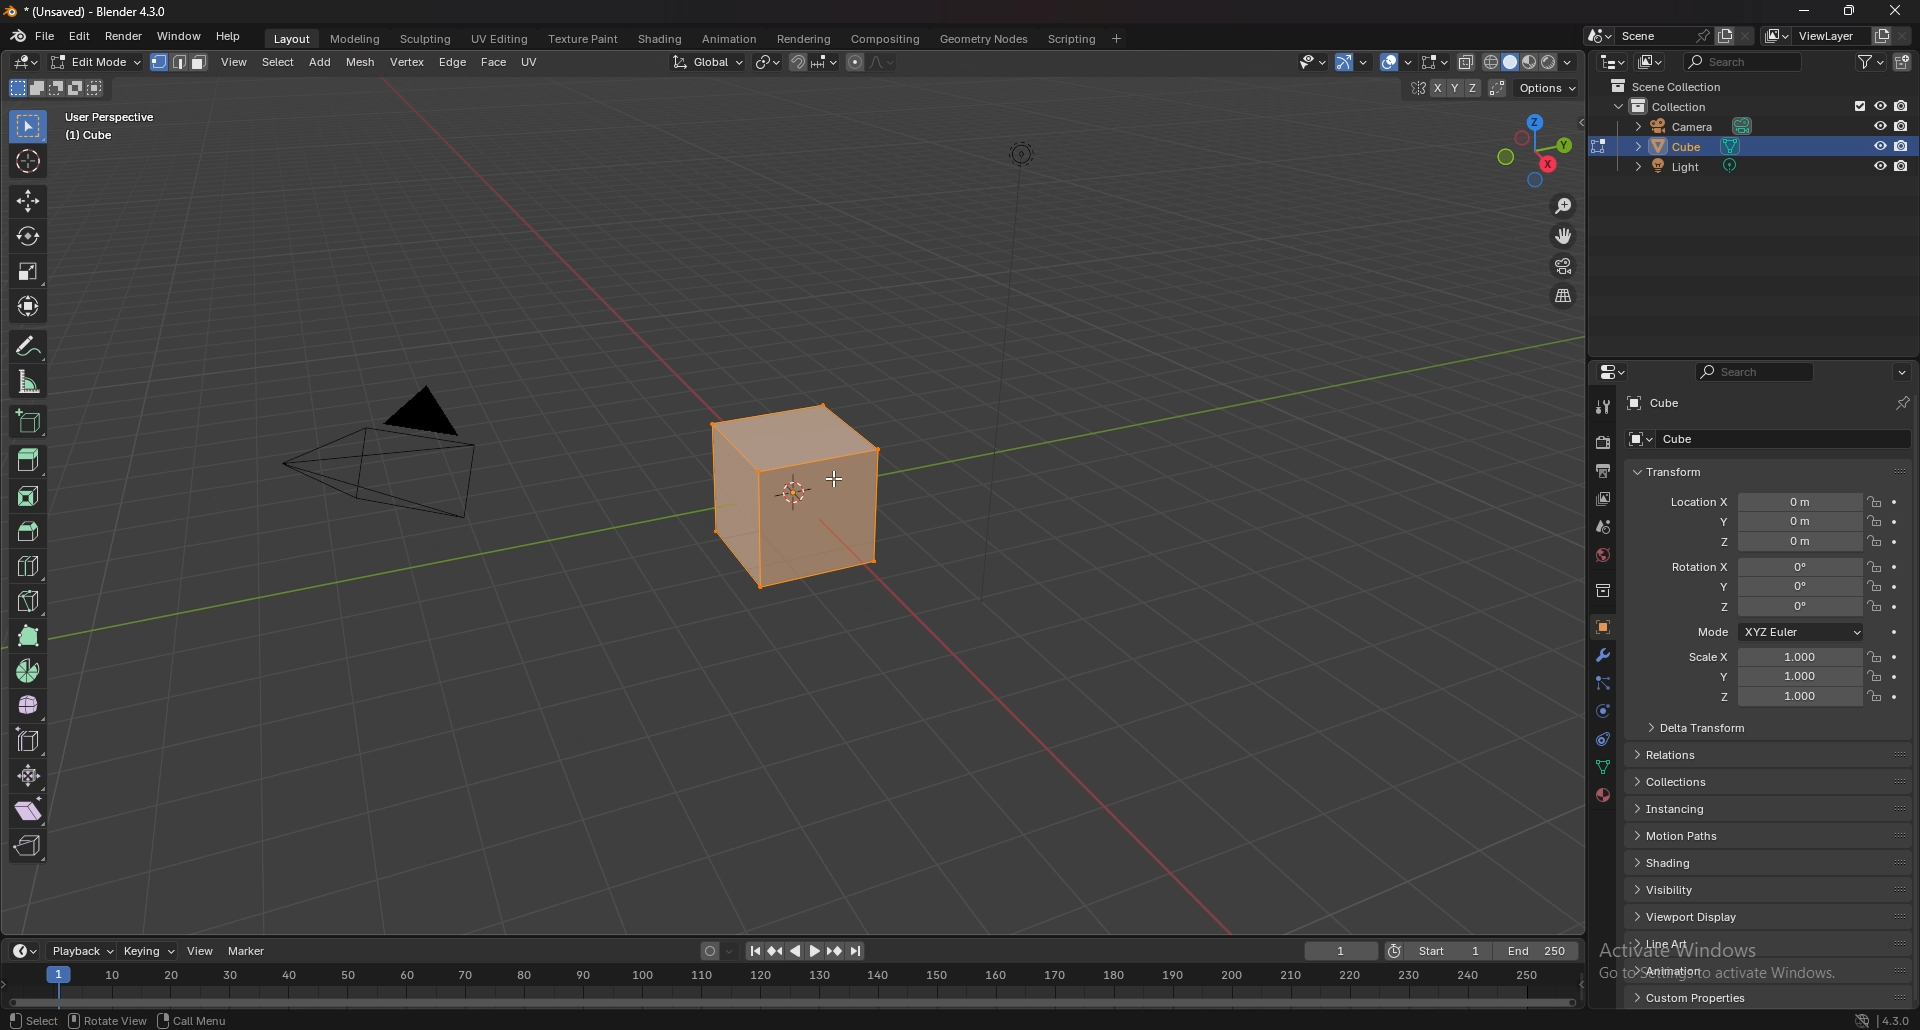 Image resolution: width=1920 pixels, height=1030 pixels. I want to click on switch to perspective/orthographic, so click(1563, 297).